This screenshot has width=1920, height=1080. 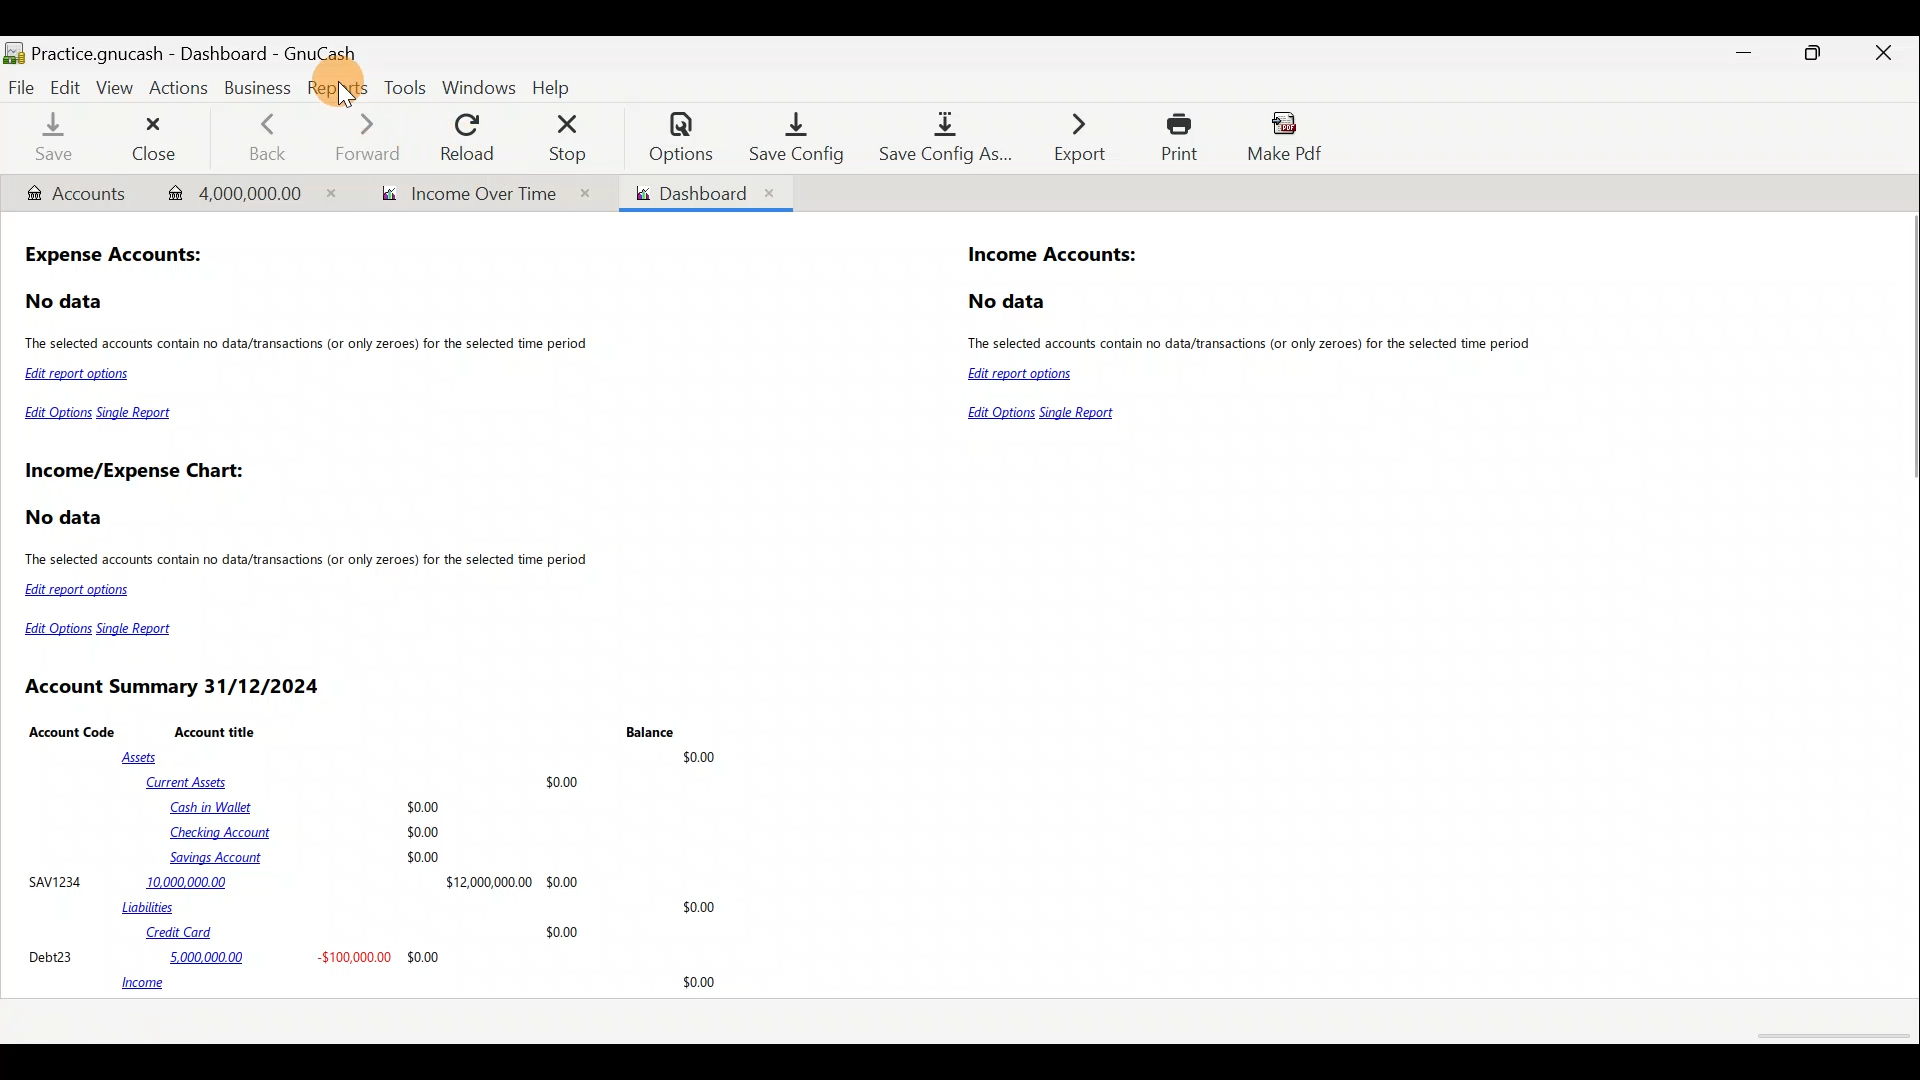 I want to click on Make pdf, so click(x=1291, y=140).